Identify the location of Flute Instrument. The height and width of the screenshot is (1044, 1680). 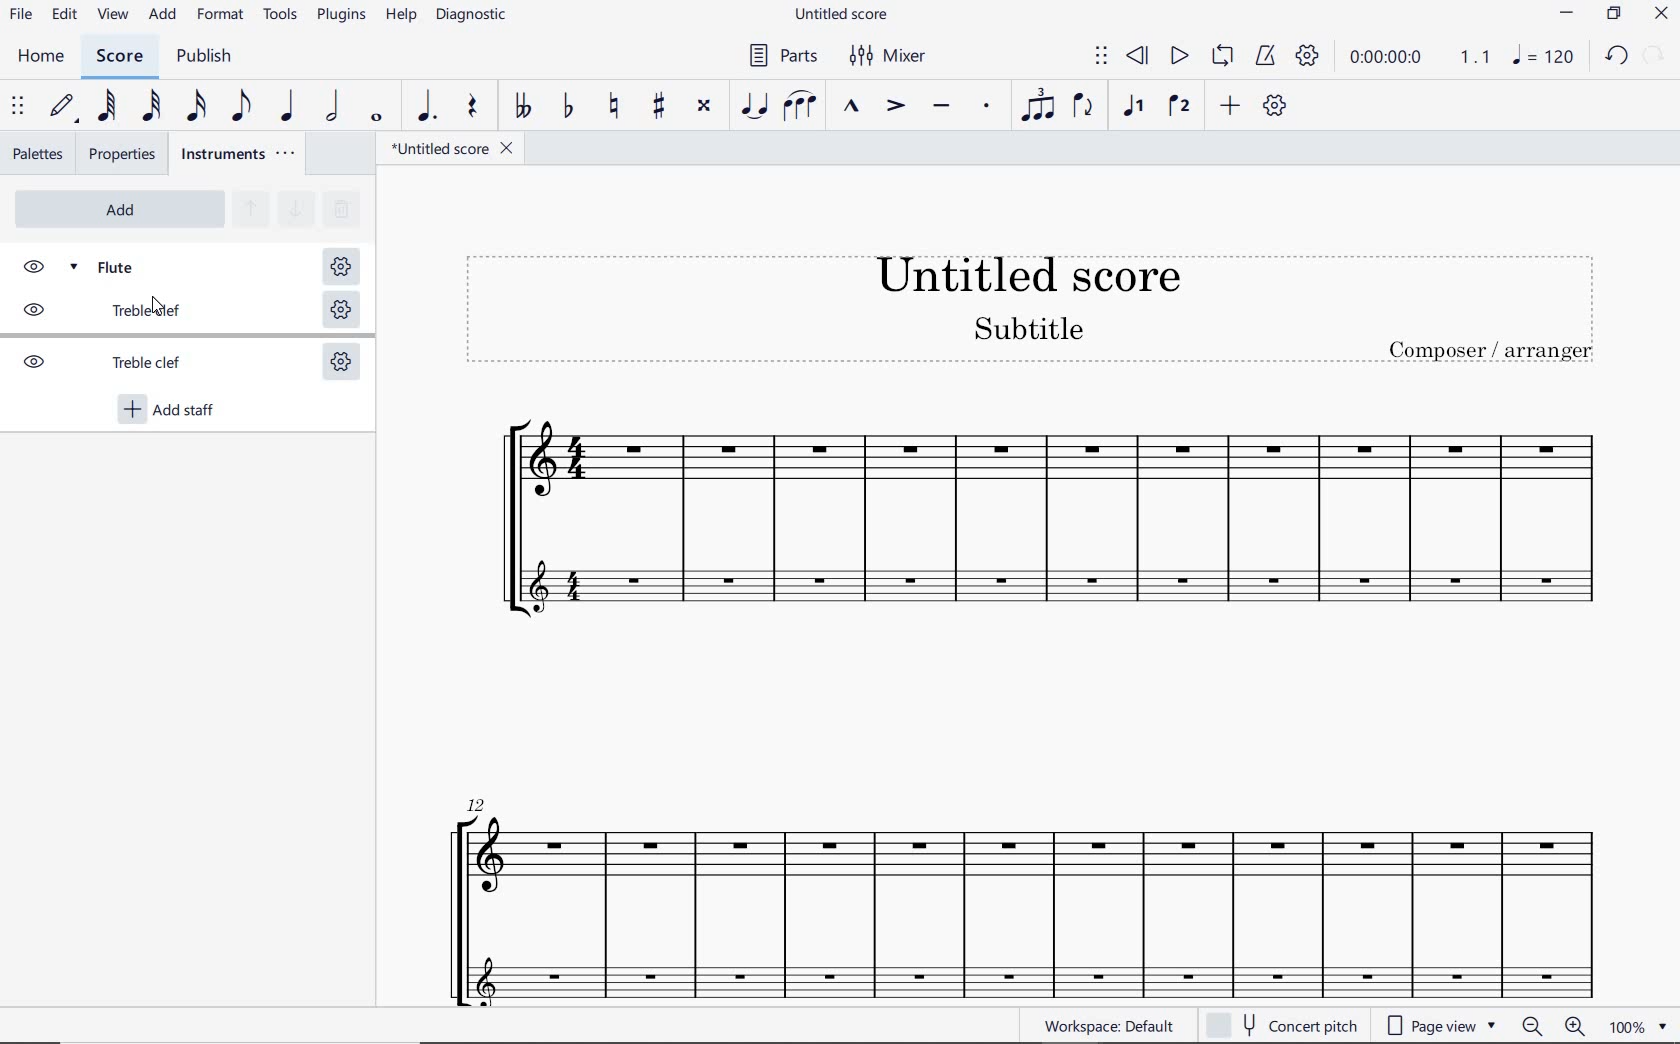
(1022, 475).